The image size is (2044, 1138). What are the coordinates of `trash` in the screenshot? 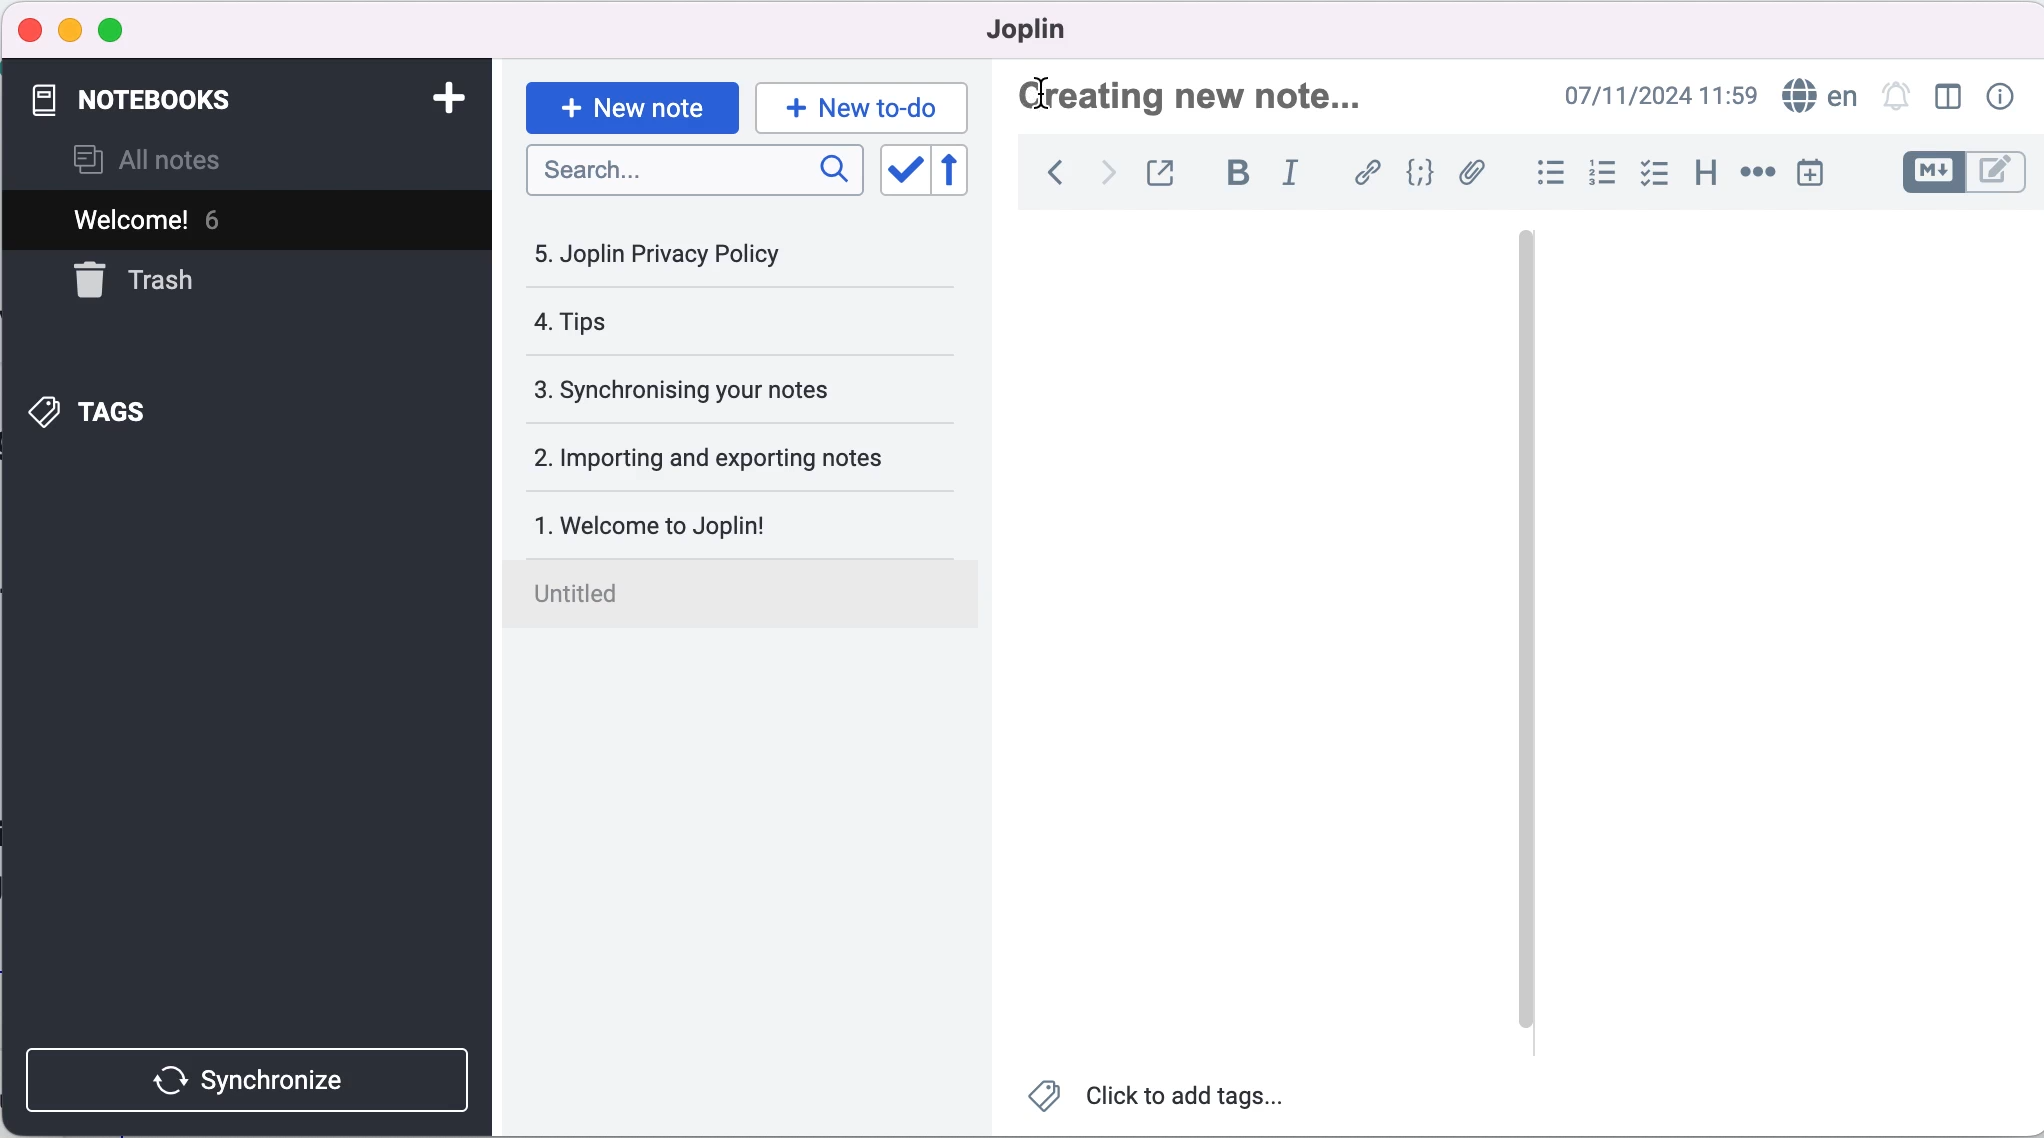 It's located at (155, 281).